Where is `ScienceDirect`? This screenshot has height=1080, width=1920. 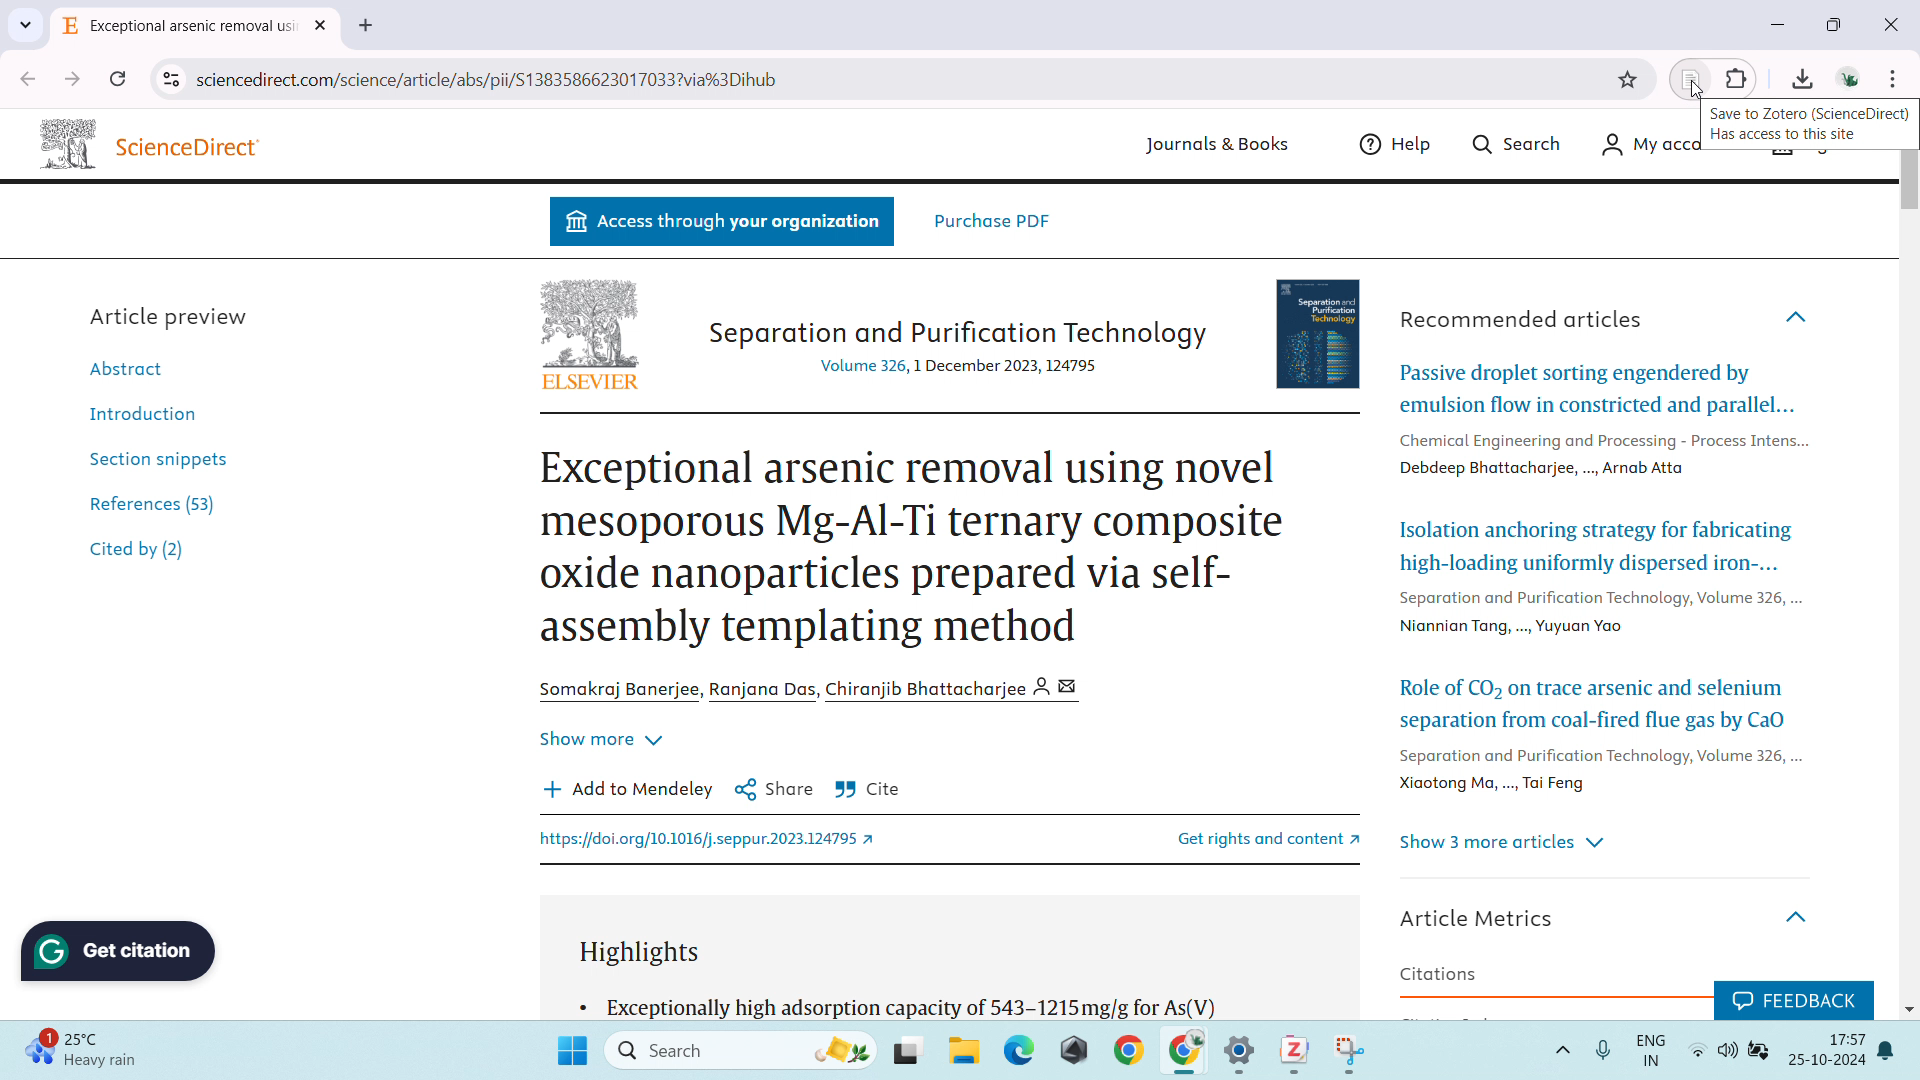 ScienceDirect is located at coordinates (192, 147).